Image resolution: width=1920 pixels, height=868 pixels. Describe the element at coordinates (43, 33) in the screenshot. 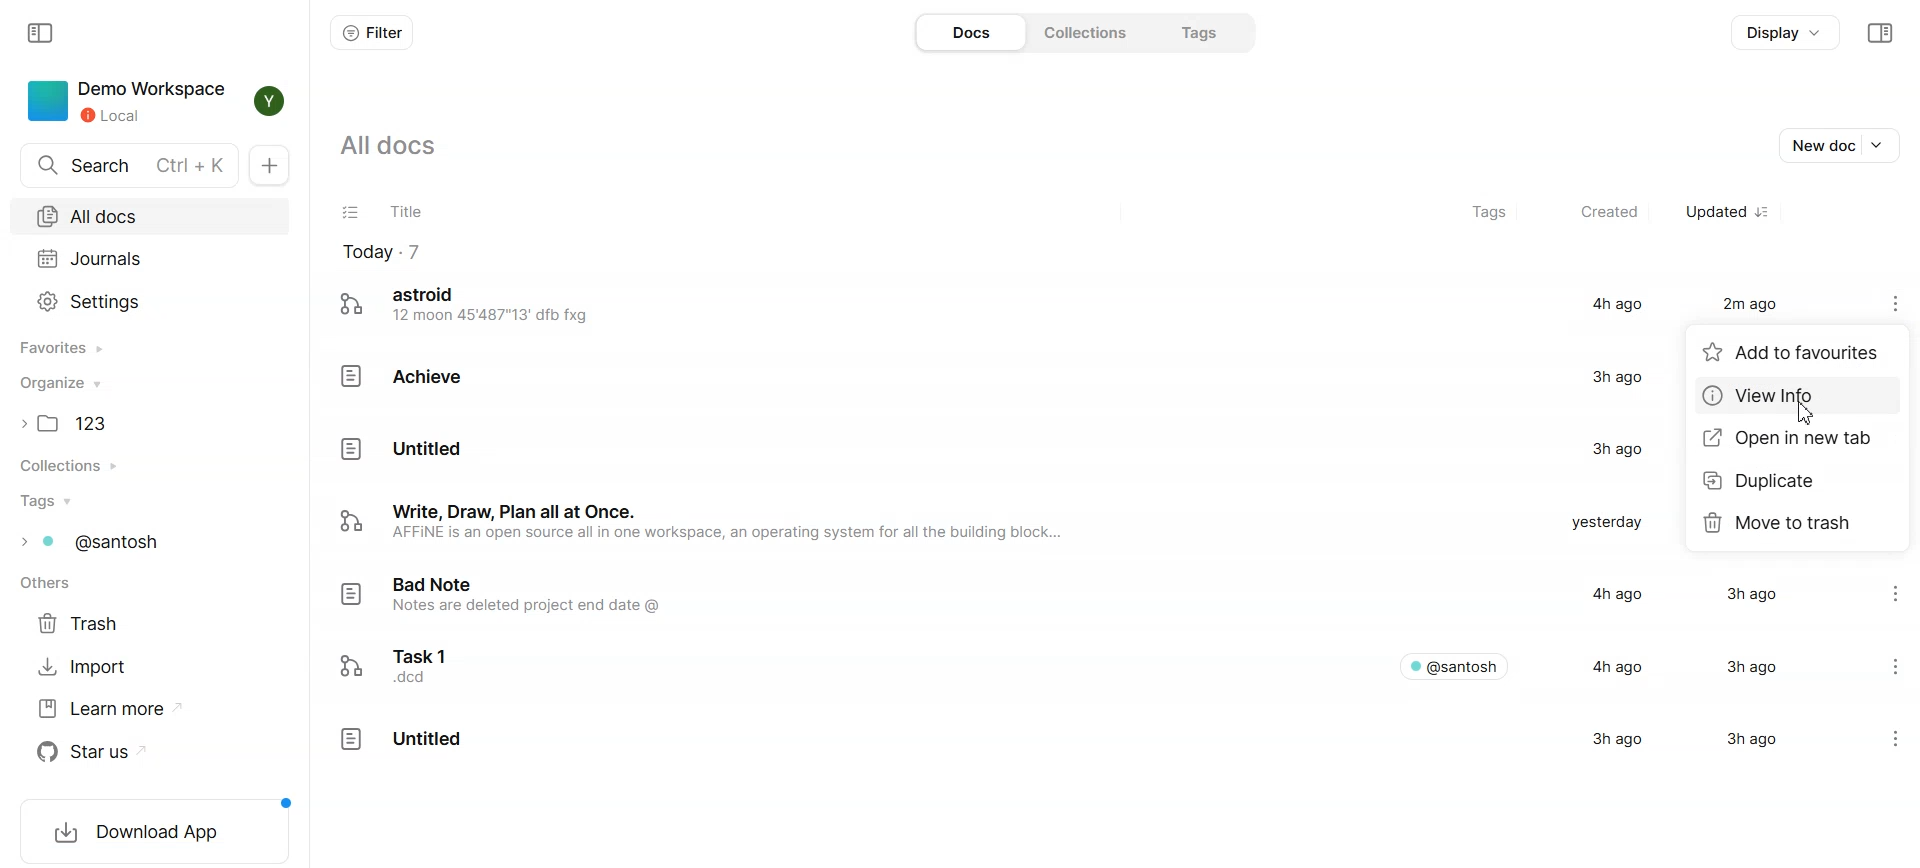

I see `Collapse sidebar` at that location.